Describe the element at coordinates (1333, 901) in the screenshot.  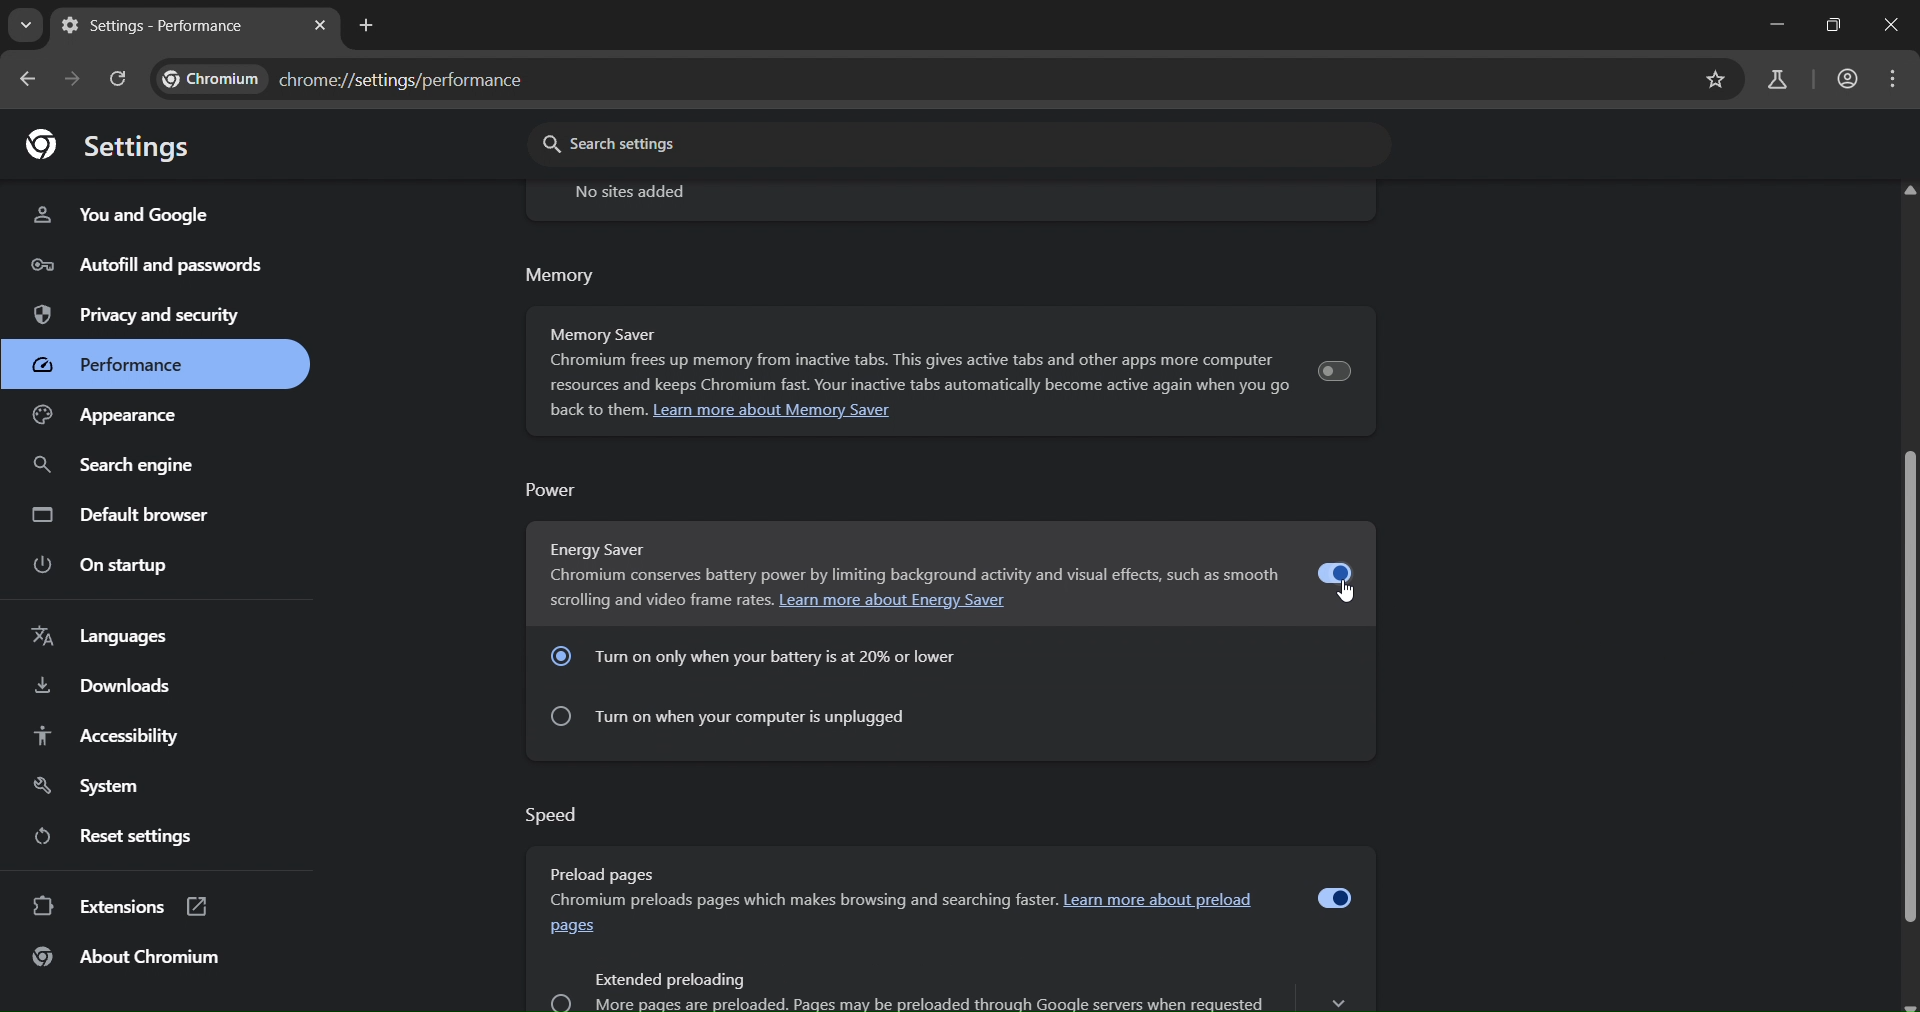
I see `toggle preload` at that location.